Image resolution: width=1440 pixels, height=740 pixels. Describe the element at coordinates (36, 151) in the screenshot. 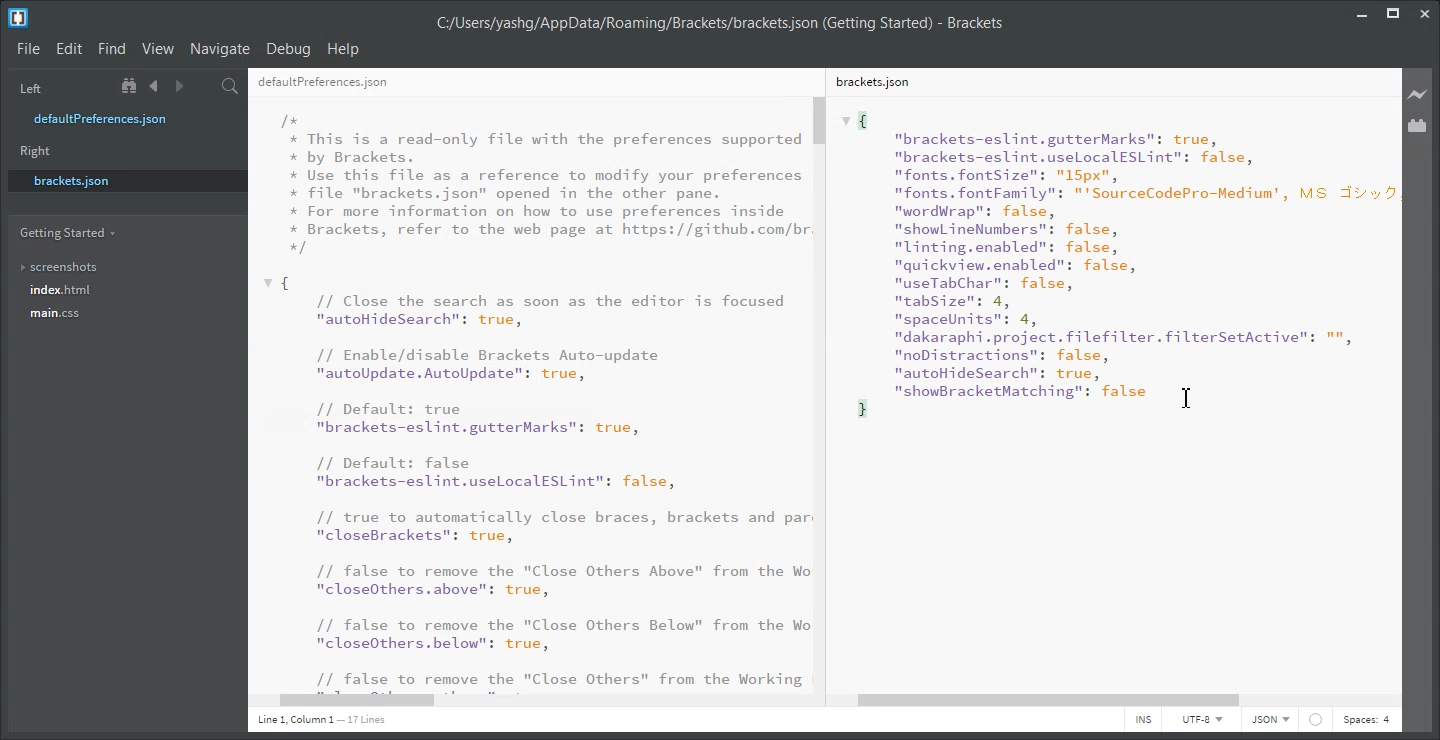

I see `Right` at that location.